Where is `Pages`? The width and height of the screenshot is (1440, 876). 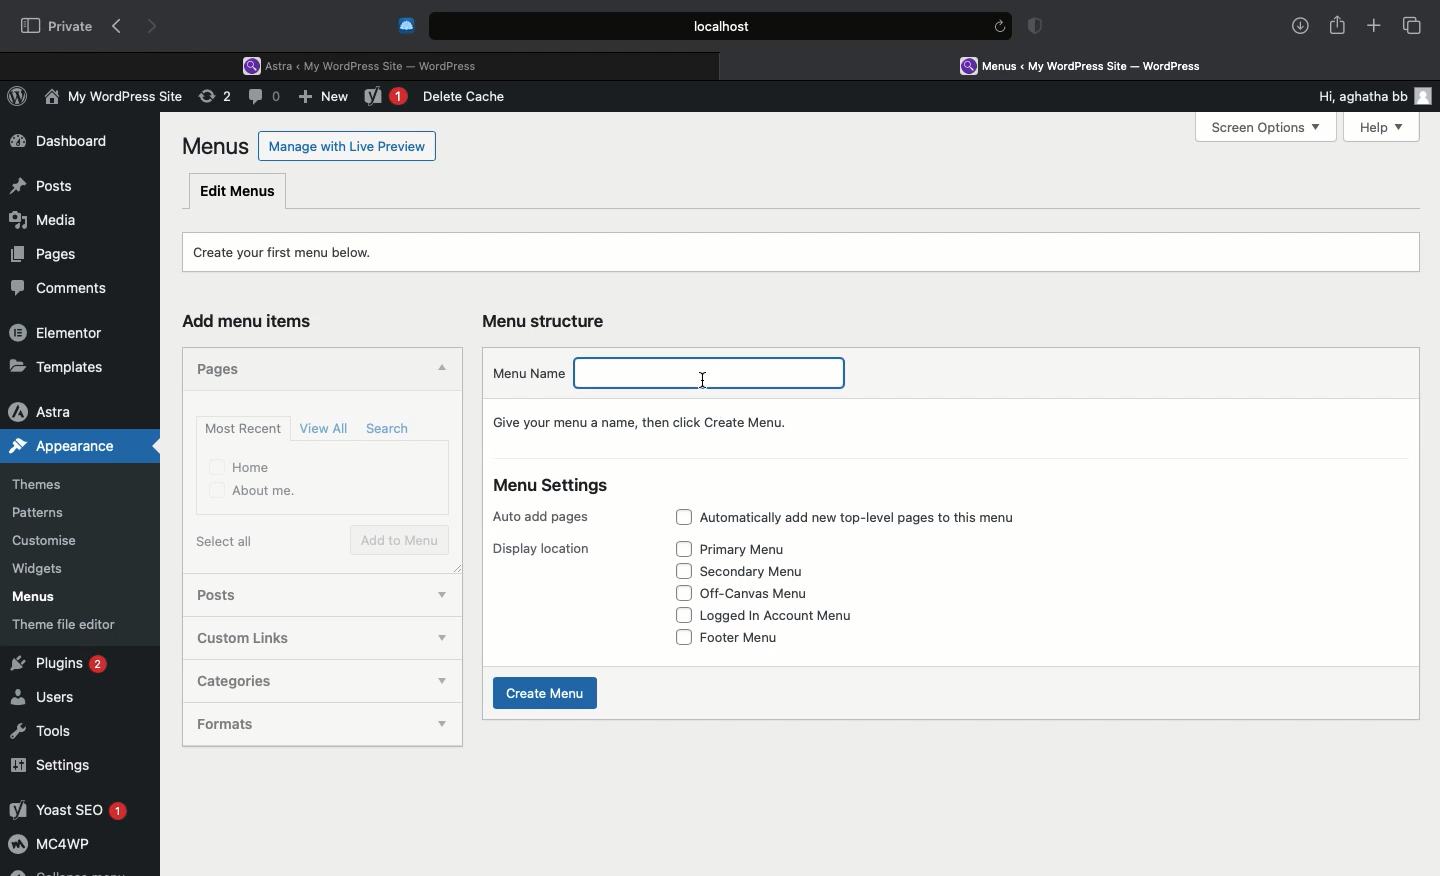
Pages is located at coordinates (224, 367).